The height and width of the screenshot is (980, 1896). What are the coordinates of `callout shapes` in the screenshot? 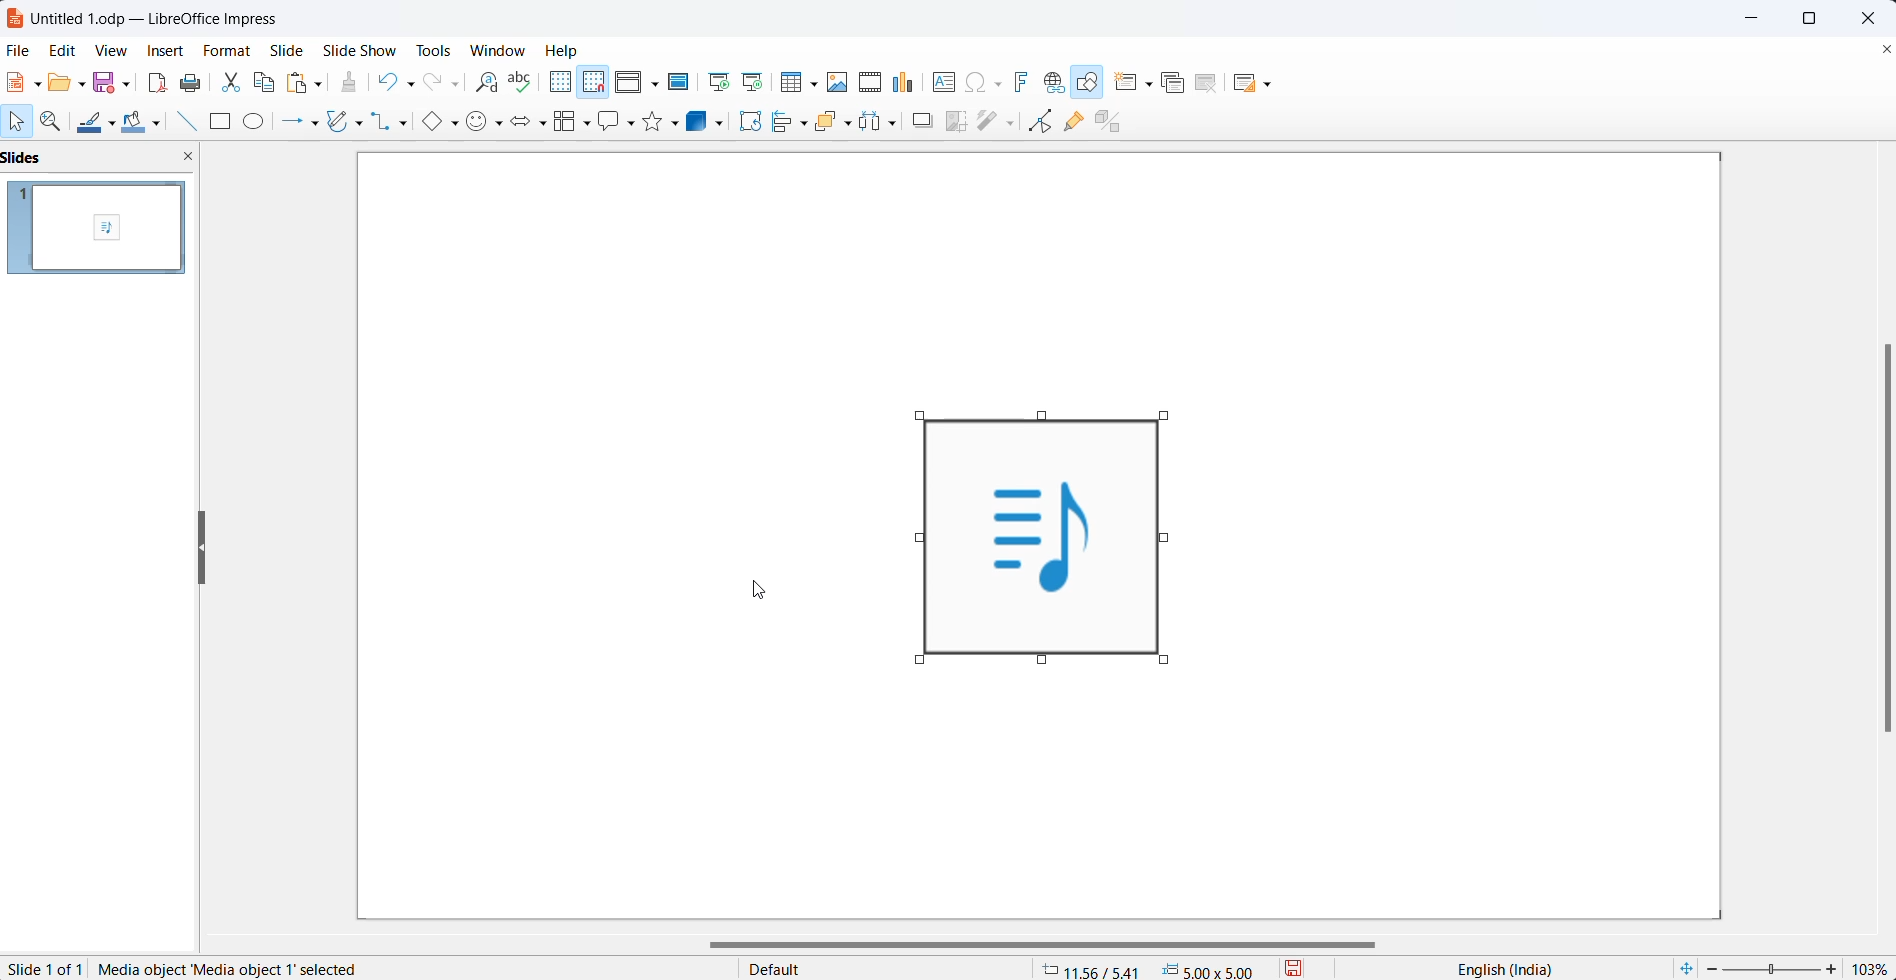 It's located at (612, 121).